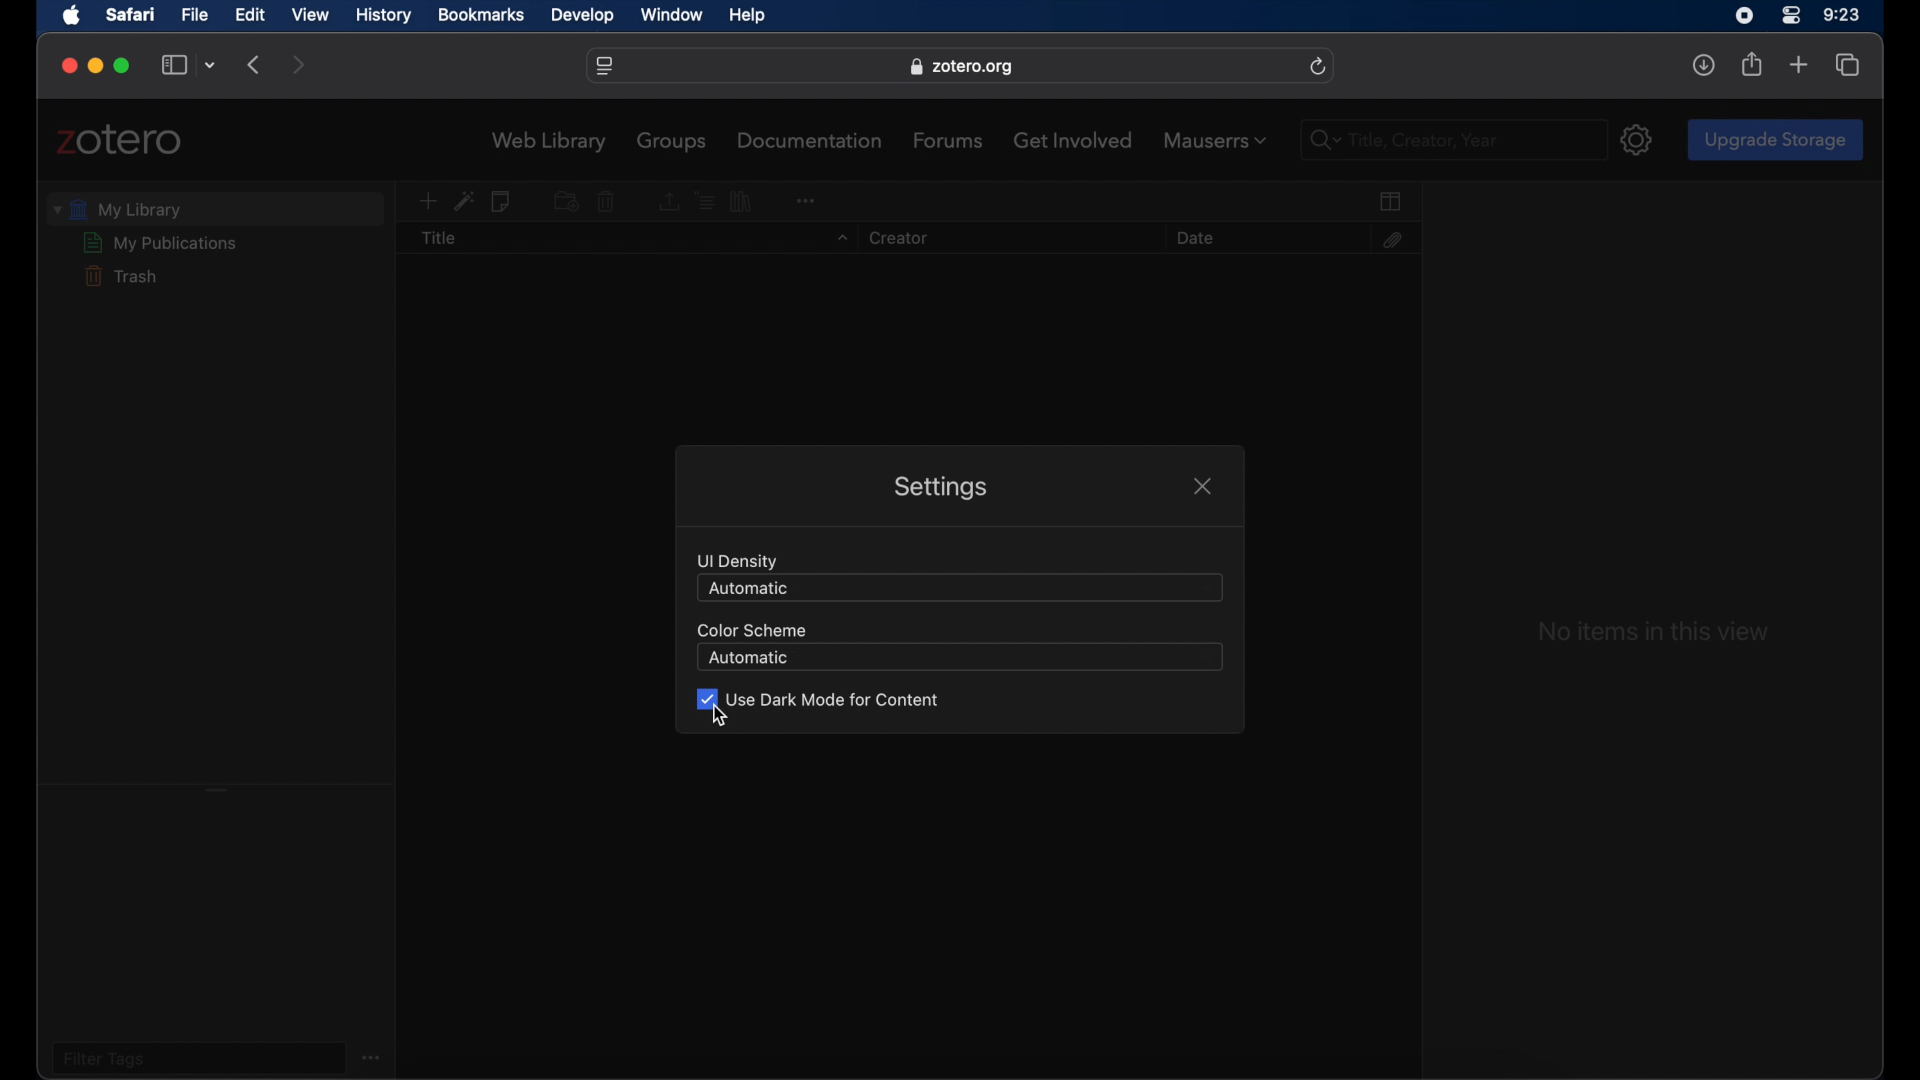  I want to click on new standalone note, so click(503, 202).